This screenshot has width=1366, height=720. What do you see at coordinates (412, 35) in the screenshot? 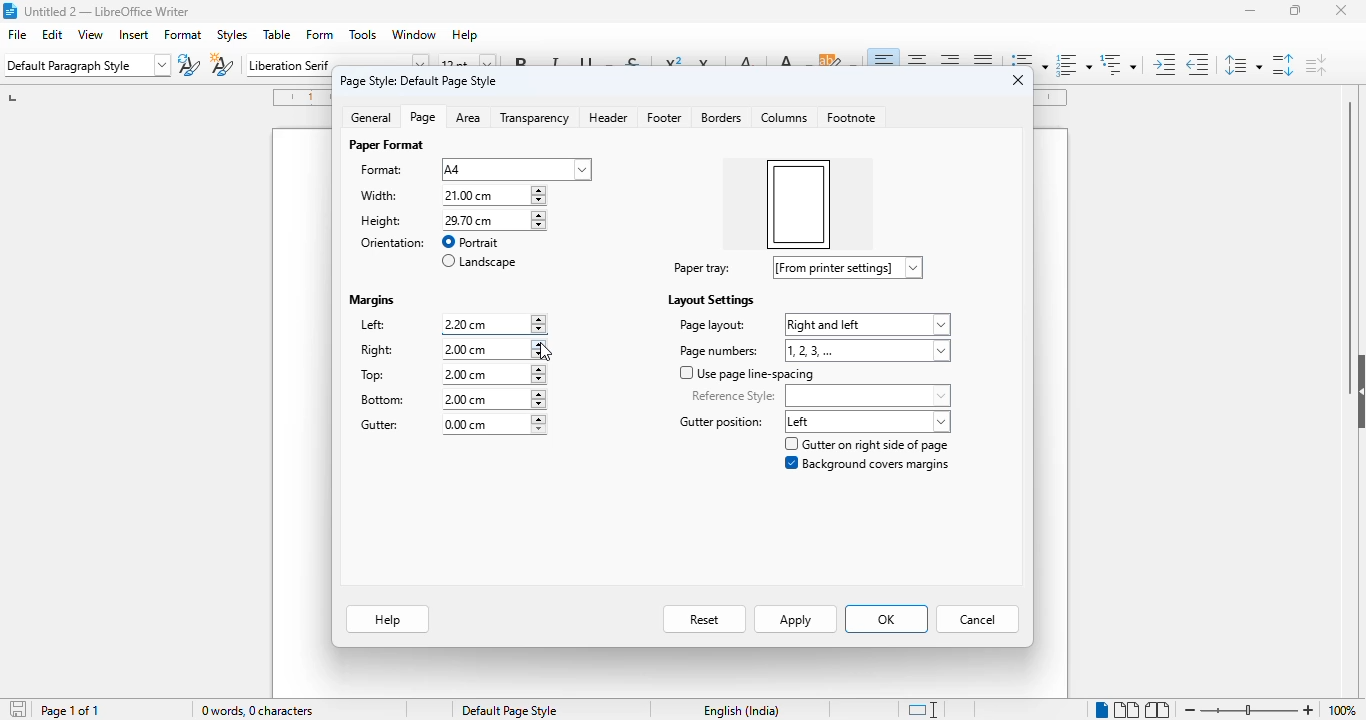
I see `window` at bounding box center [412, 35].